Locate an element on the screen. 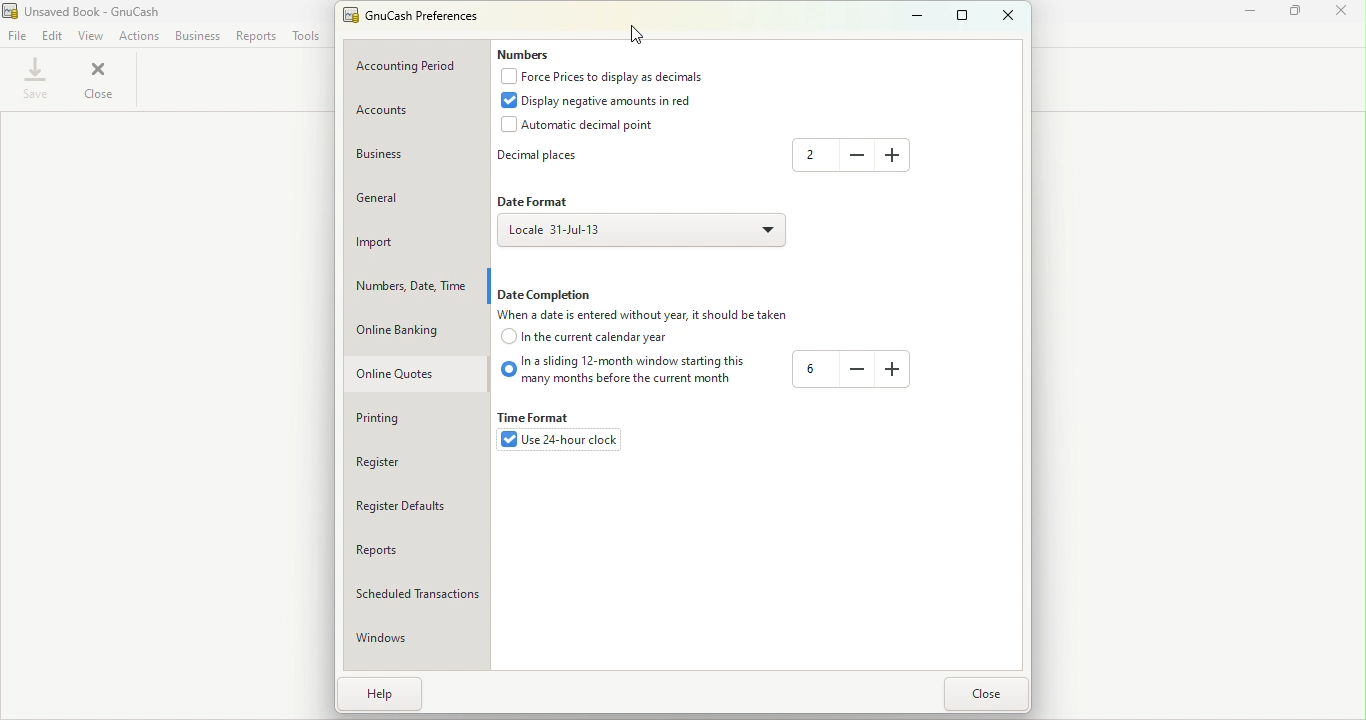 The image size is (1366, 720). Edit is located at coordinates (53, 34).